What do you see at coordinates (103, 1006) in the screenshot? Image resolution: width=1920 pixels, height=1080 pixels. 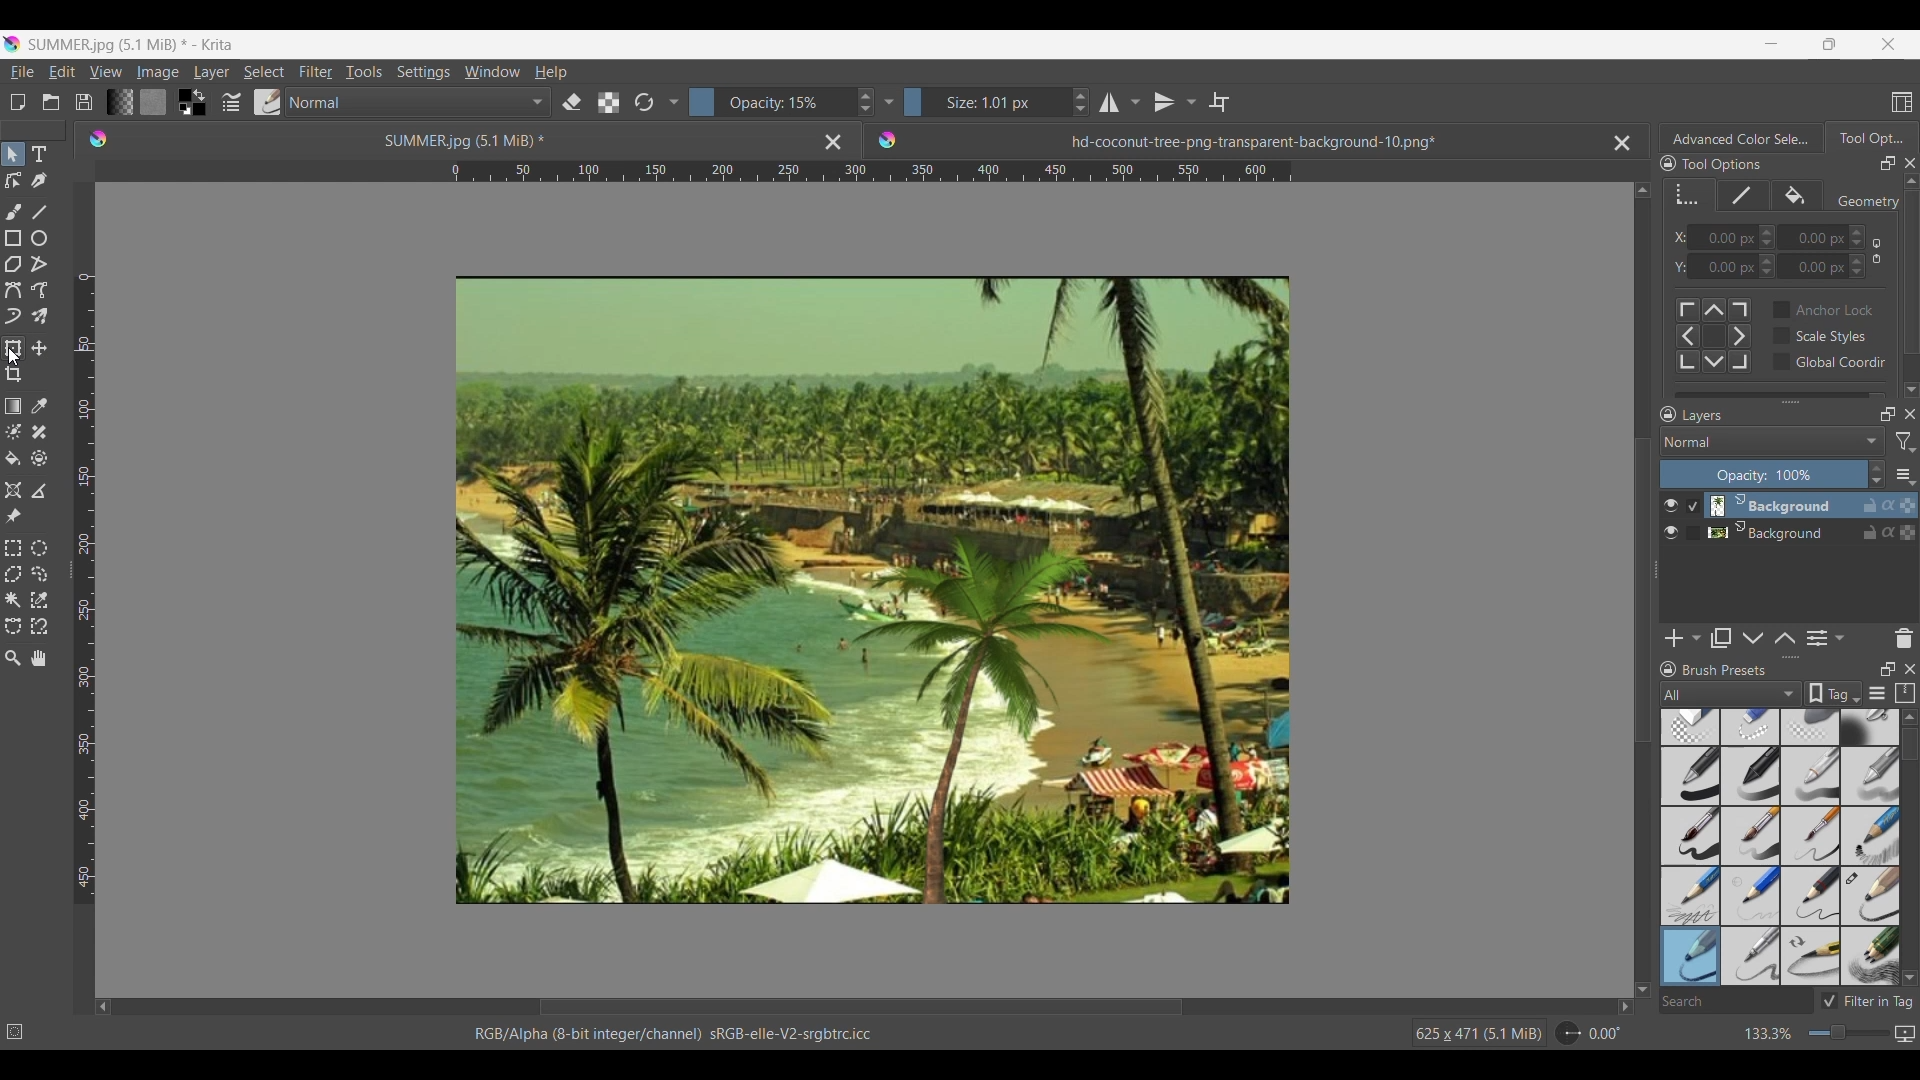 I see `Left` at bounding box center [103, 1006].